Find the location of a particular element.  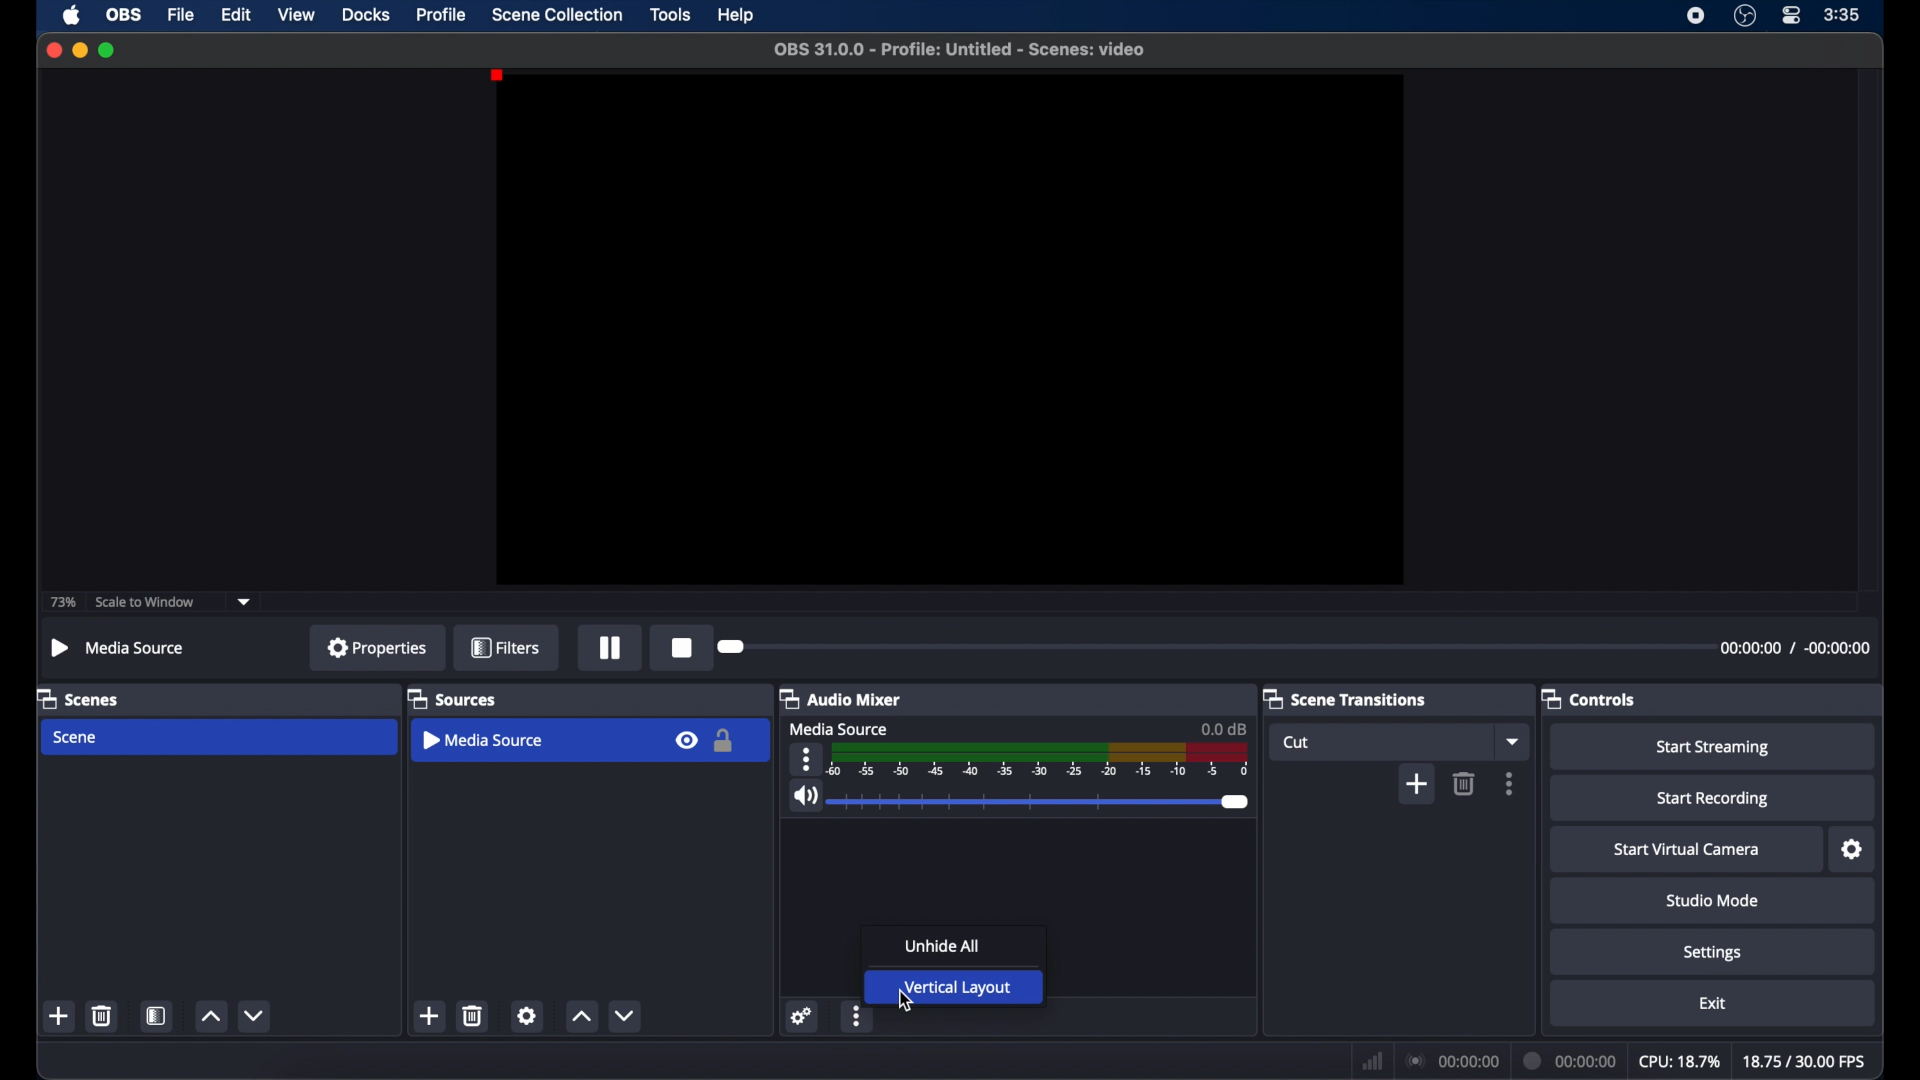

no source selected is located at coordinates (119, 649).